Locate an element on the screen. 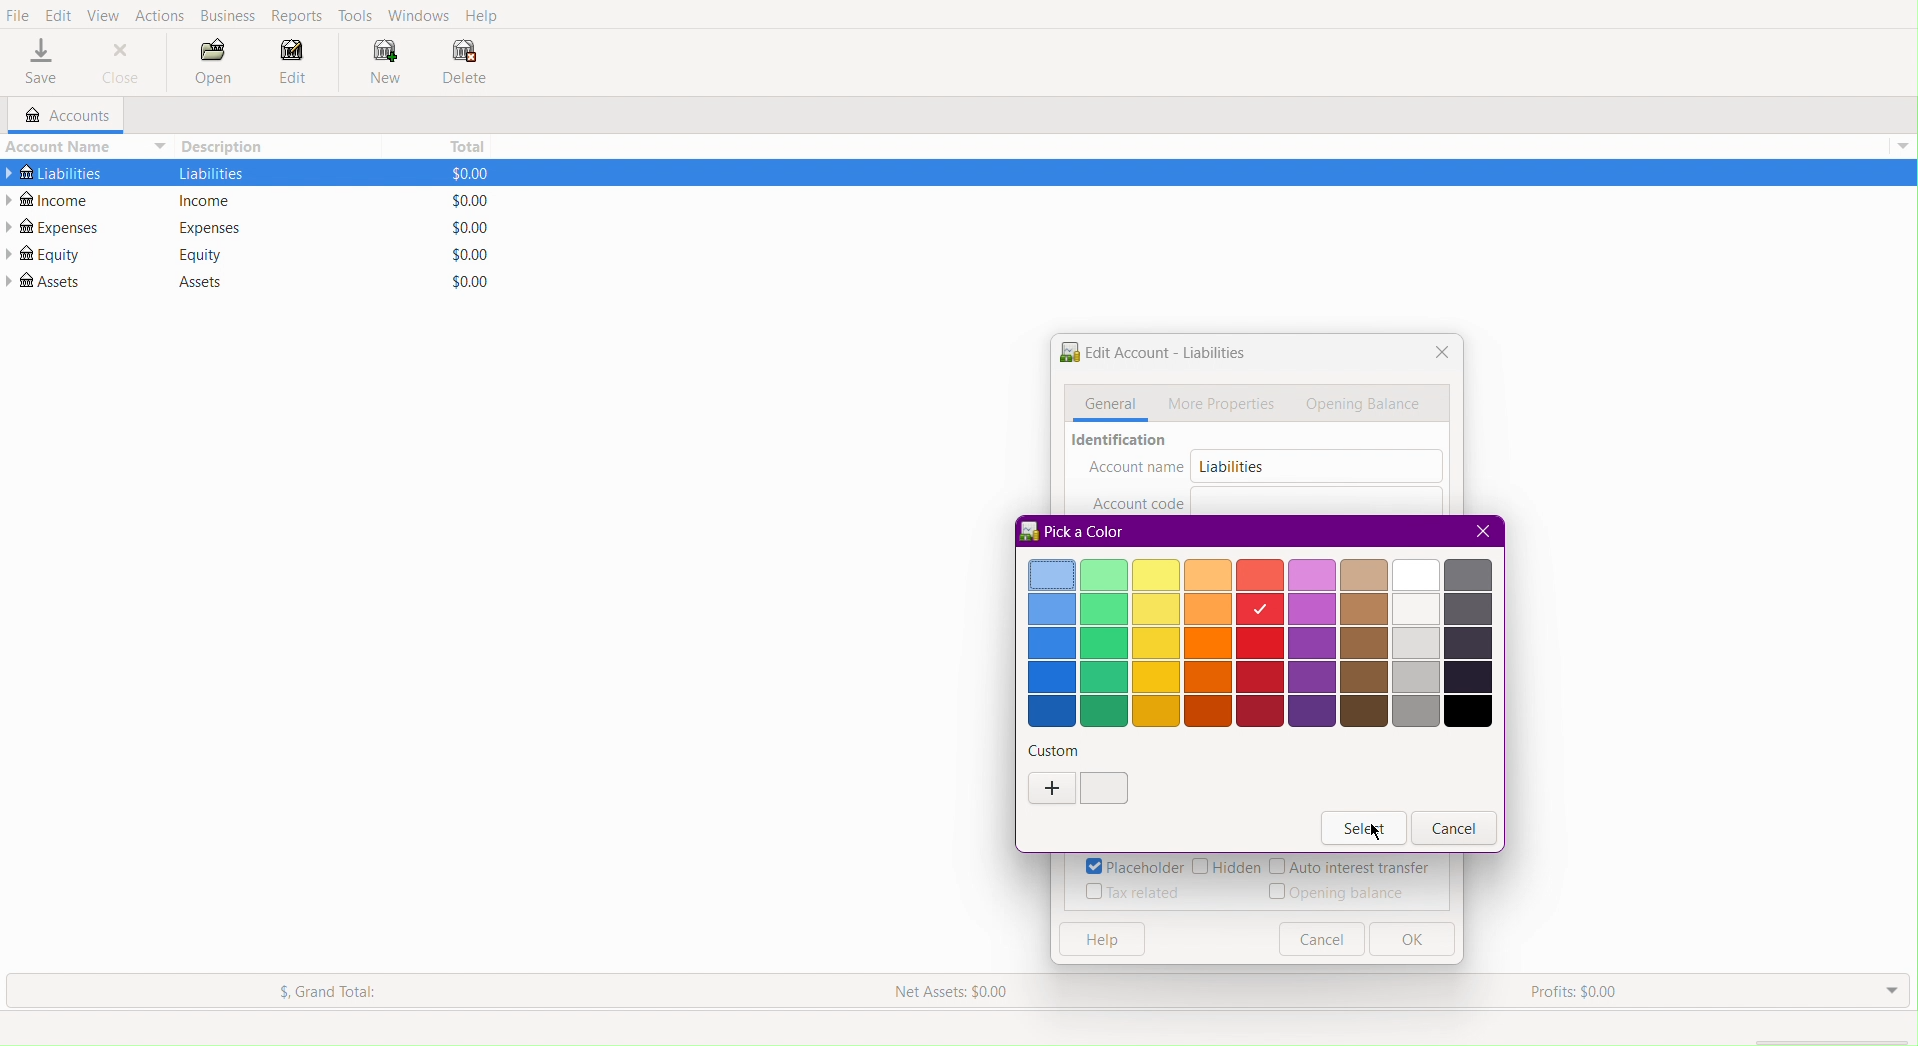 Image resolution: width=1918 pixels, height=1046 pixels. Expenses is located at coordinates (208, 227).